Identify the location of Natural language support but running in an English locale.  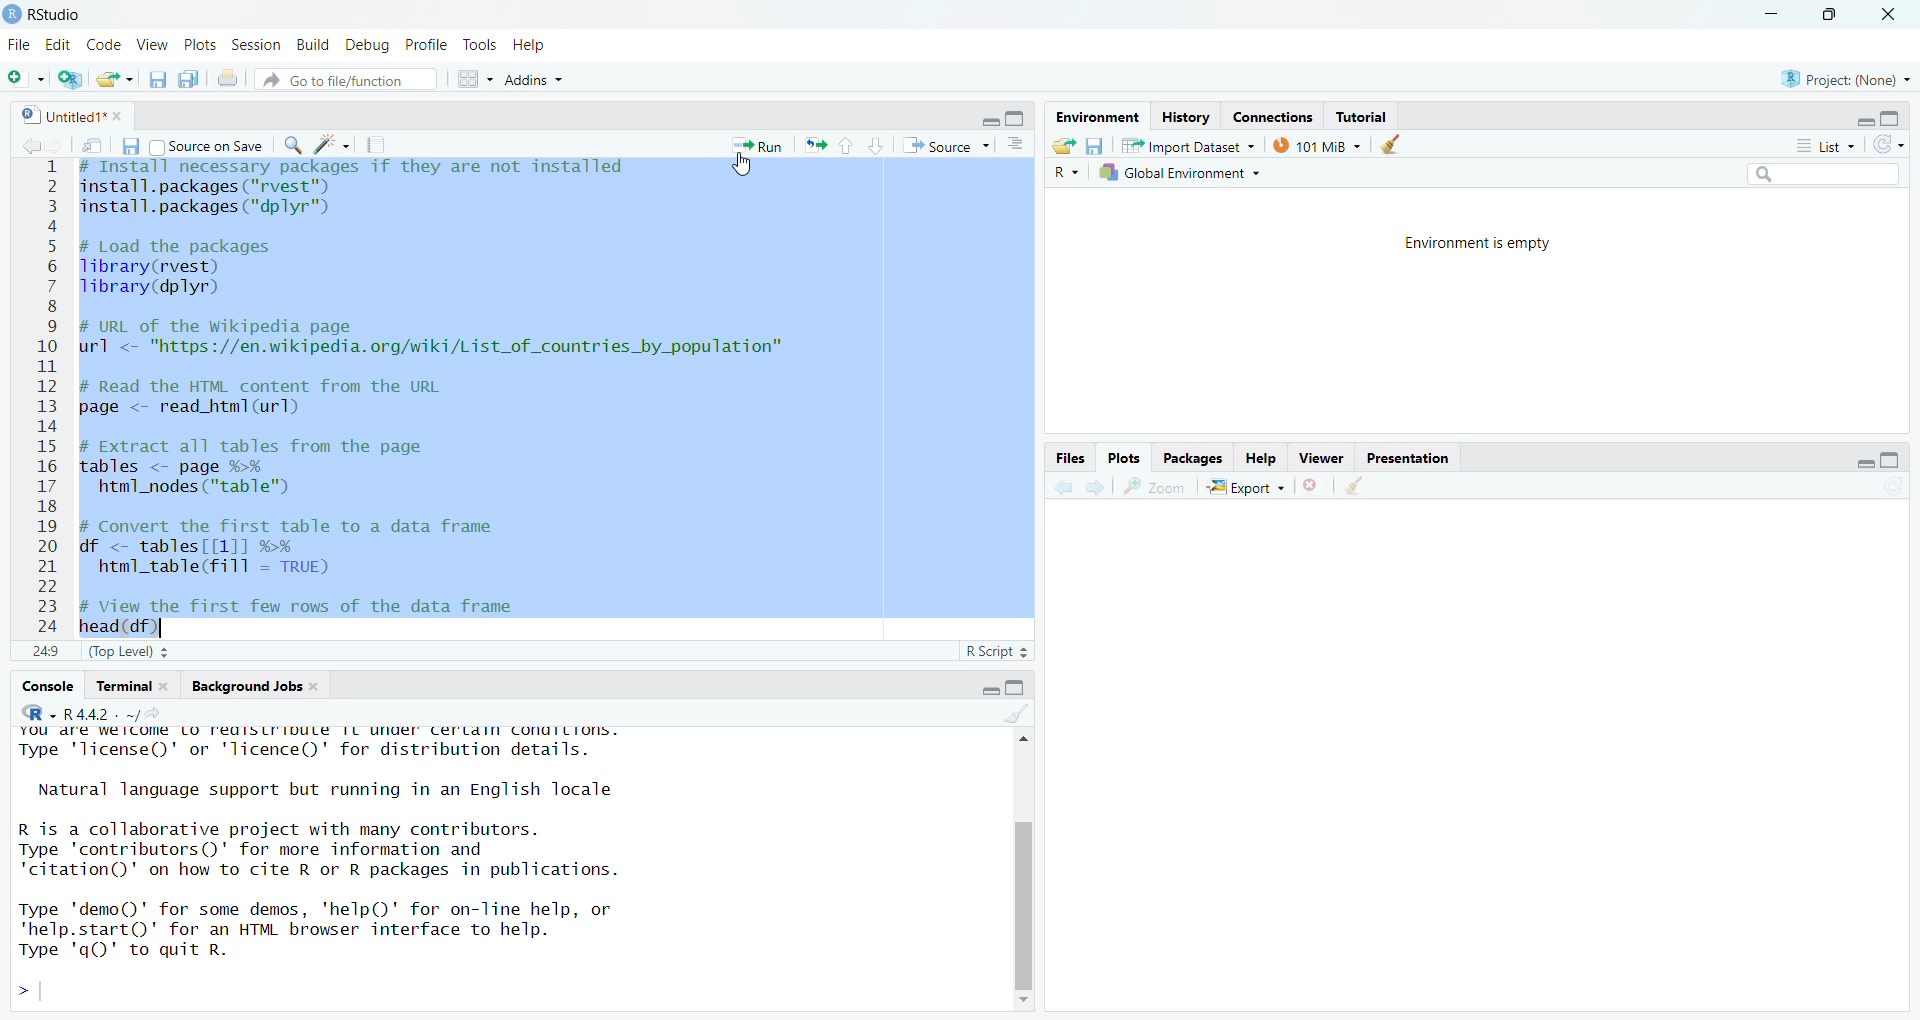
(327, 790).